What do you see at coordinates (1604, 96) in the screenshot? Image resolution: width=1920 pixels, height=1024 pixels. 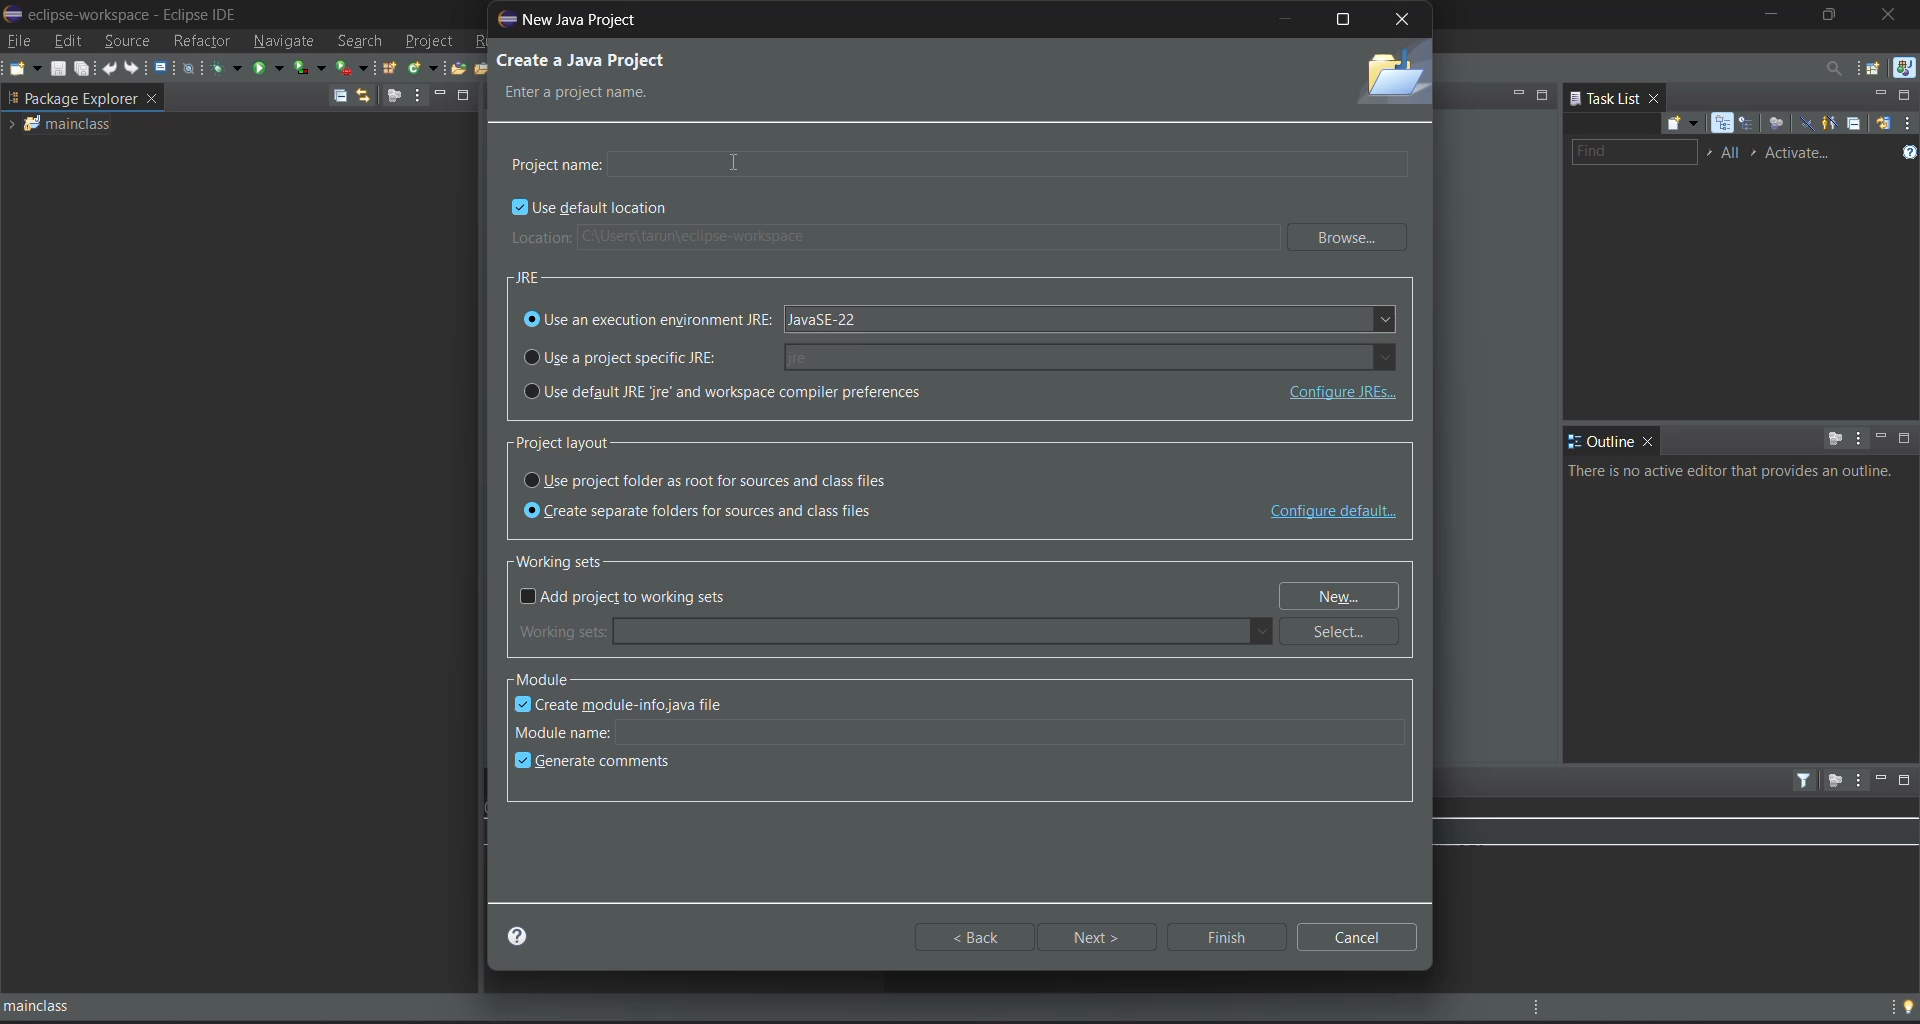 I see `task list` at bounding box center [1604, 96].